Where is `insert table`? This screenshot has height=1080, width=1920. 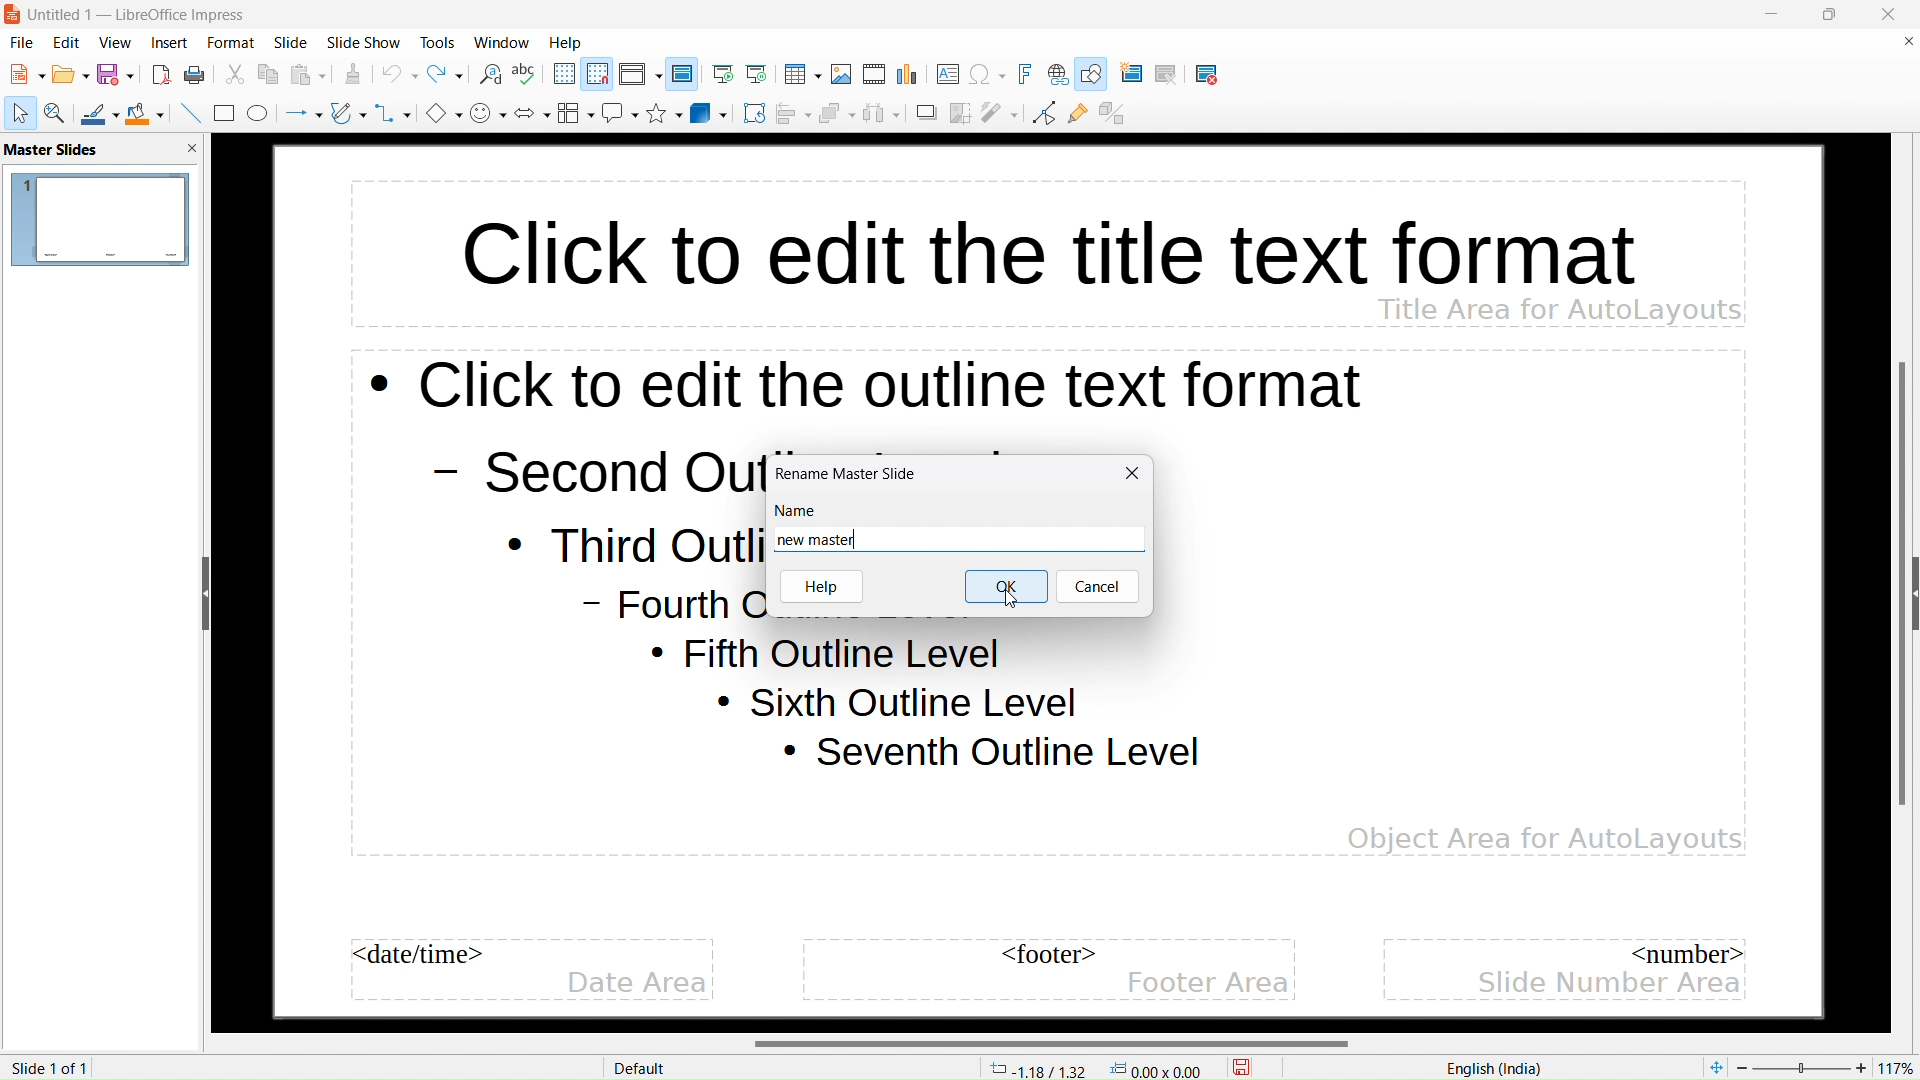
insert table is located at coordinates (803, 74).